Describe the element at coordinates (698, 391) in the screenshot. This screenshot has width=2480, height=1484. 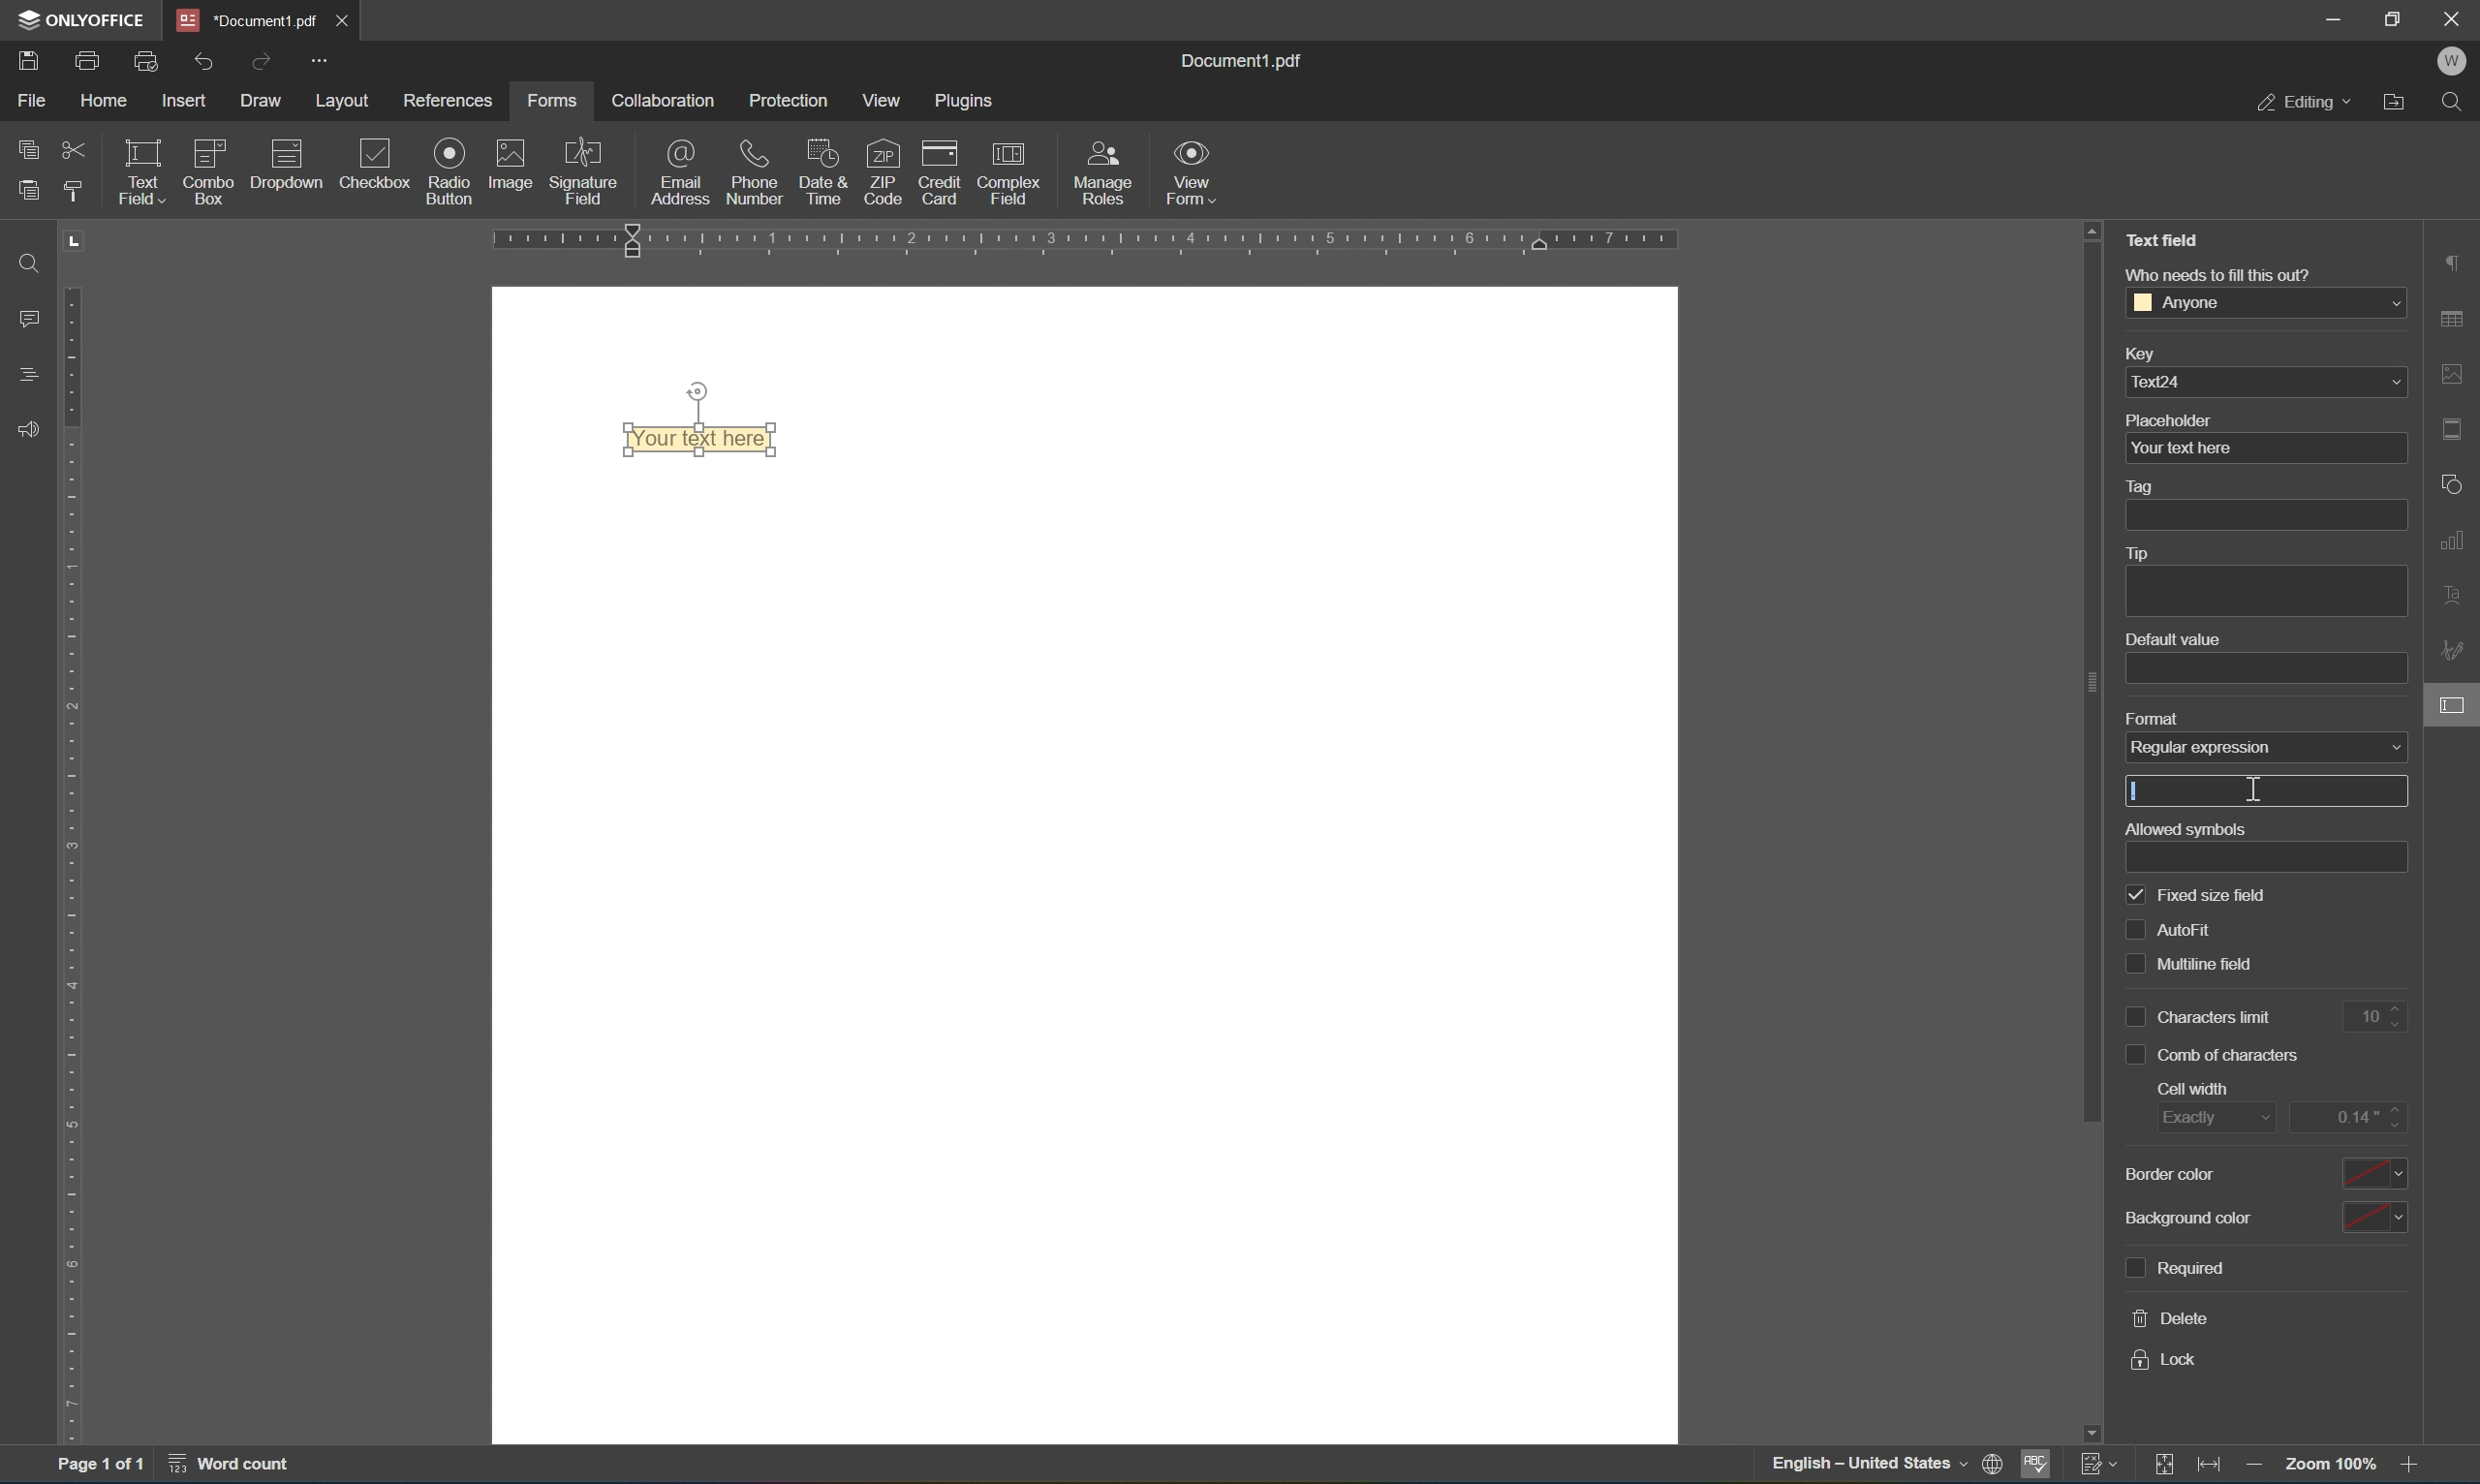
I see `rotate` at that location.